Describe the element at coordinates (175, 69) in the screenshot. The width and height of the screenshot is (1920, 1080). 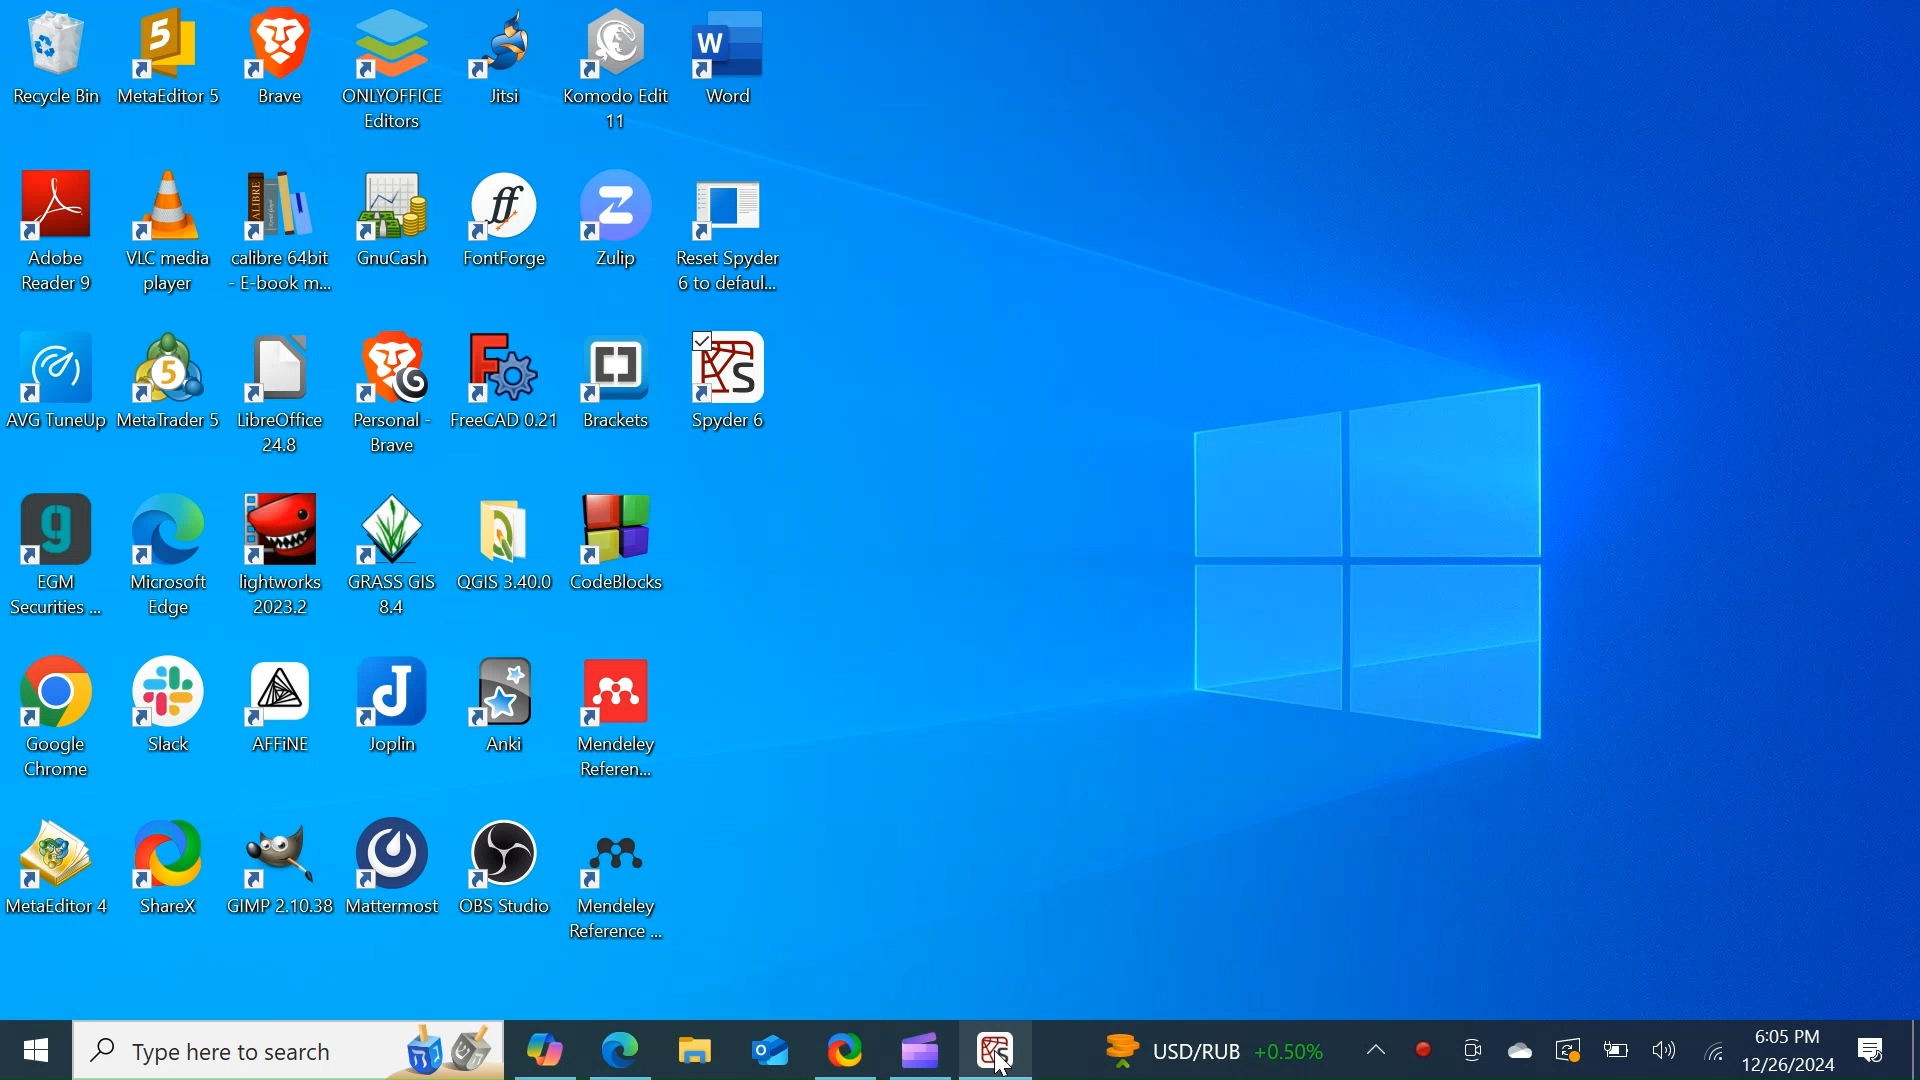
I see `Meta Desktop Icon` at that location.